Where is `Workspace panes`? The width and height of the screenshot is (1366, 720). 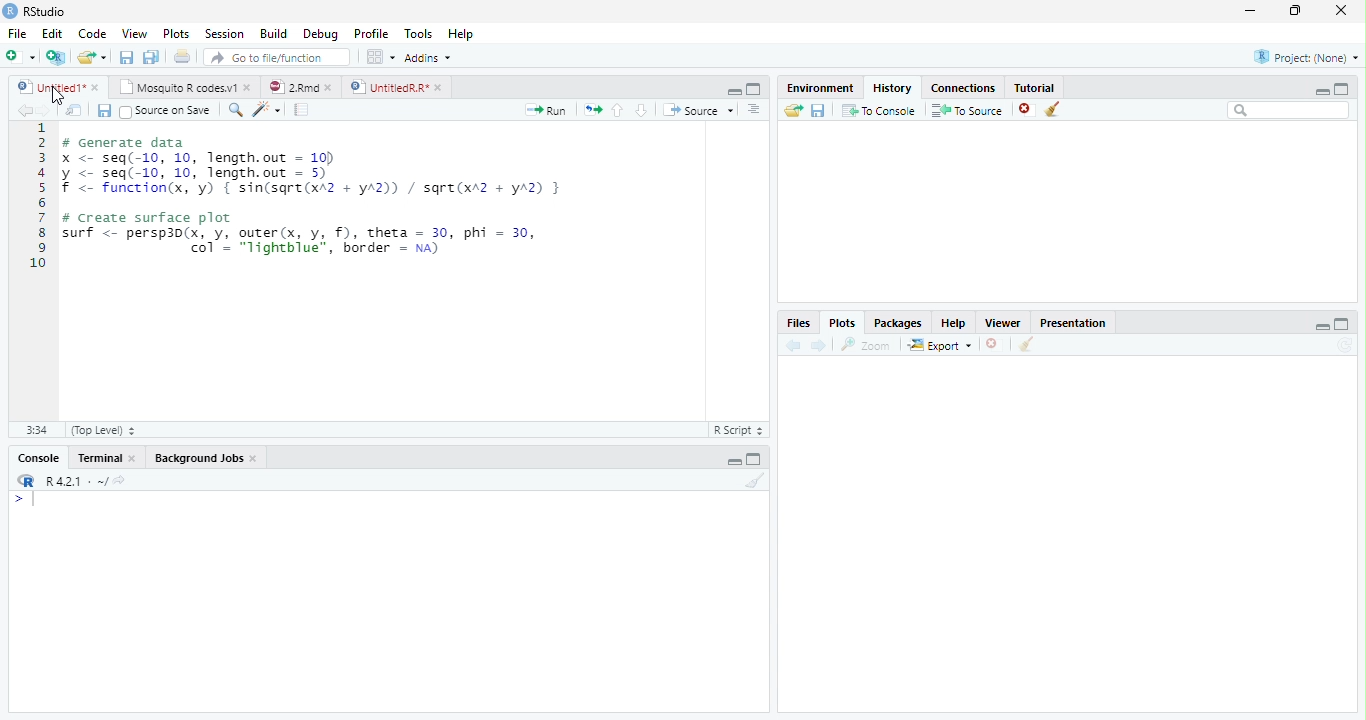 Workspace panes is located at coordinates (379, 56).